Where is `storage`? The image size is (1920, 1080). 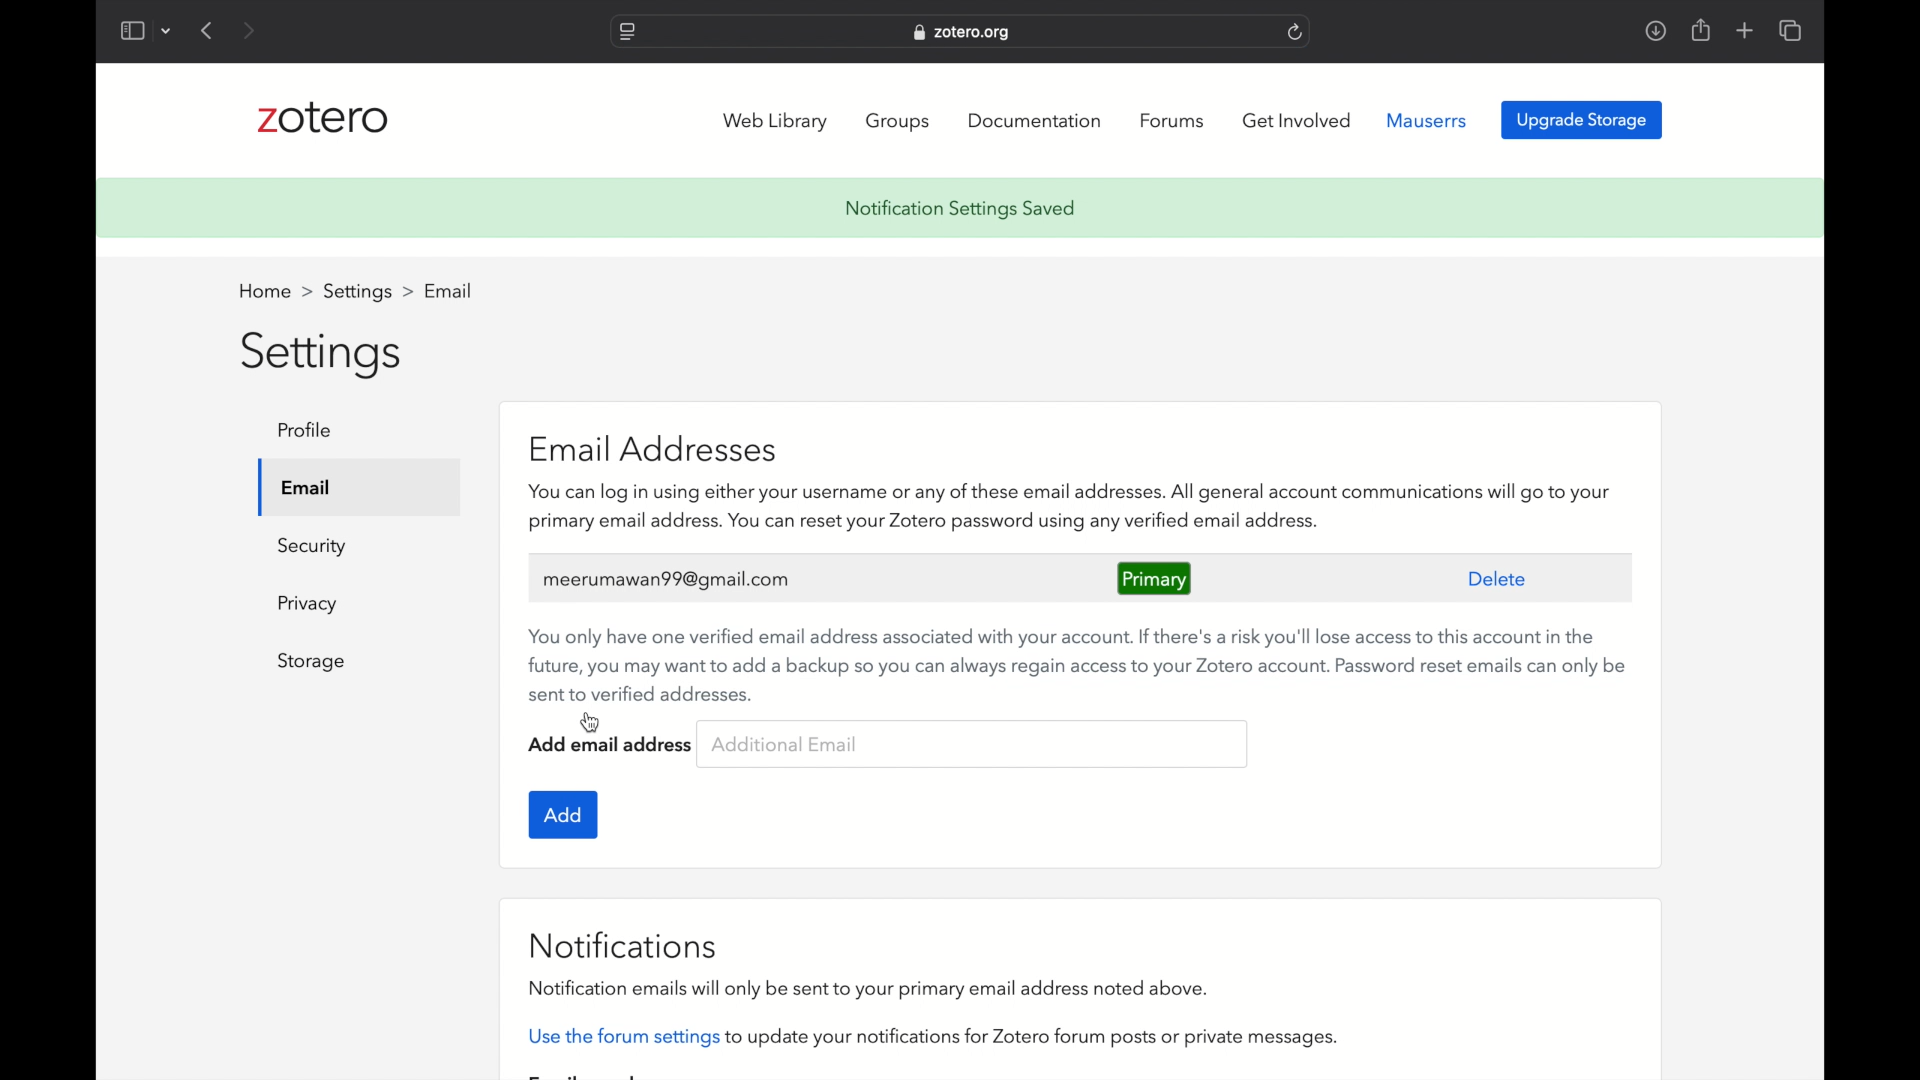 storage is located at coordinates (312, 662).